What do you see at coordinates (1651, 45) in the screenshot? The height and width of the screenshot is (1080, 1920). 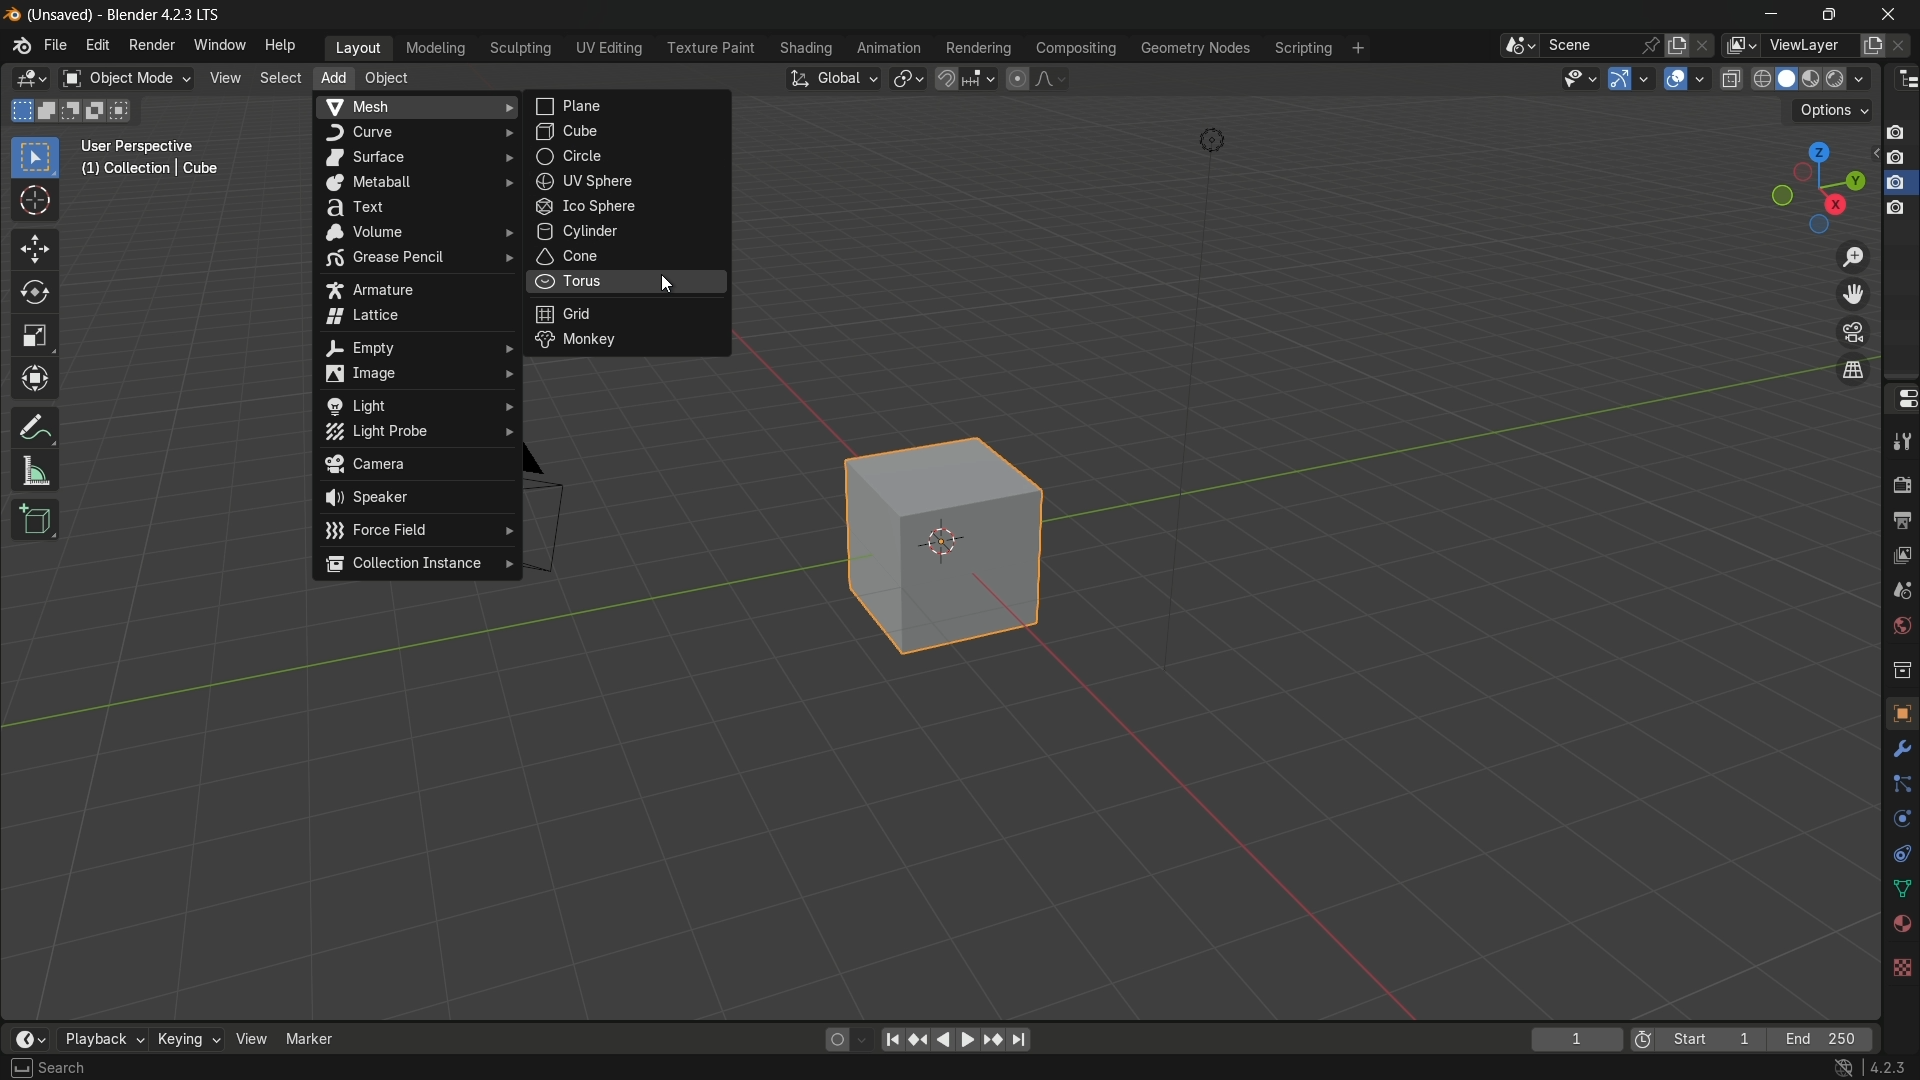 I see `pin scene to workplace` at bounding box center [1651, 45].